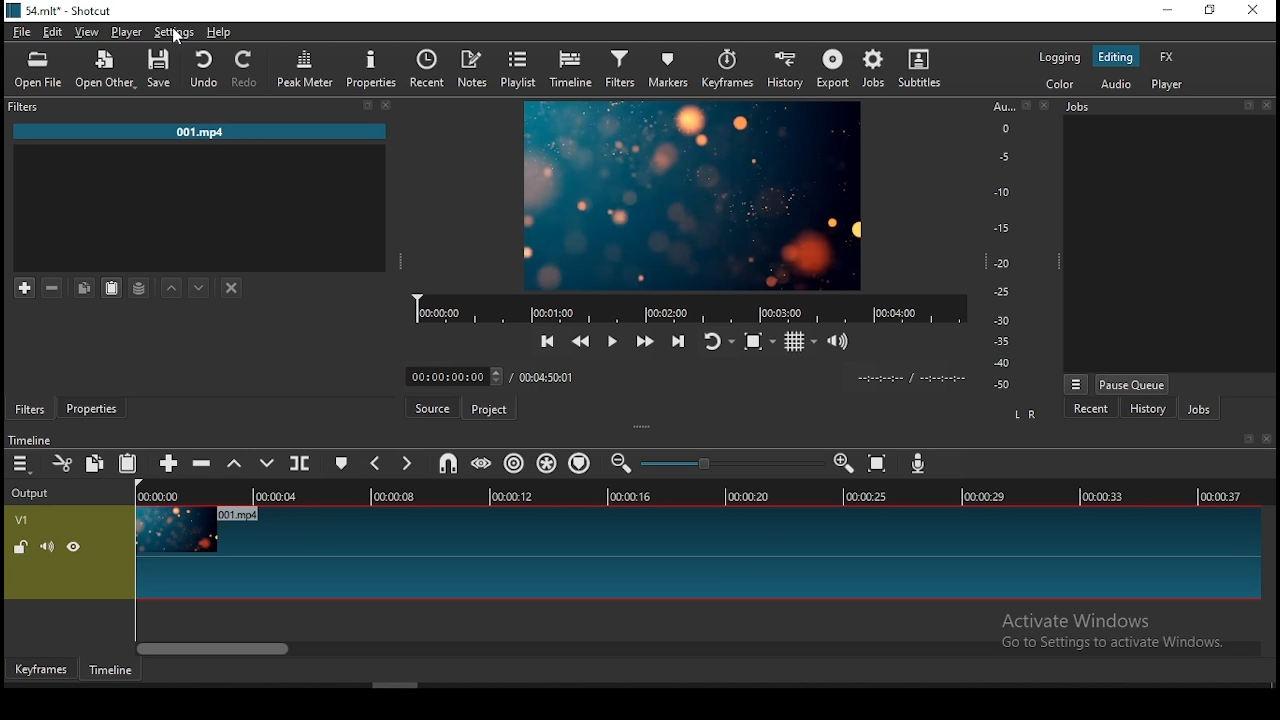 The height and width of the screenshot is (720, 1280). Describe the element at coordinates (172, 286) in the screenshot. I see `move filter up` at that location.